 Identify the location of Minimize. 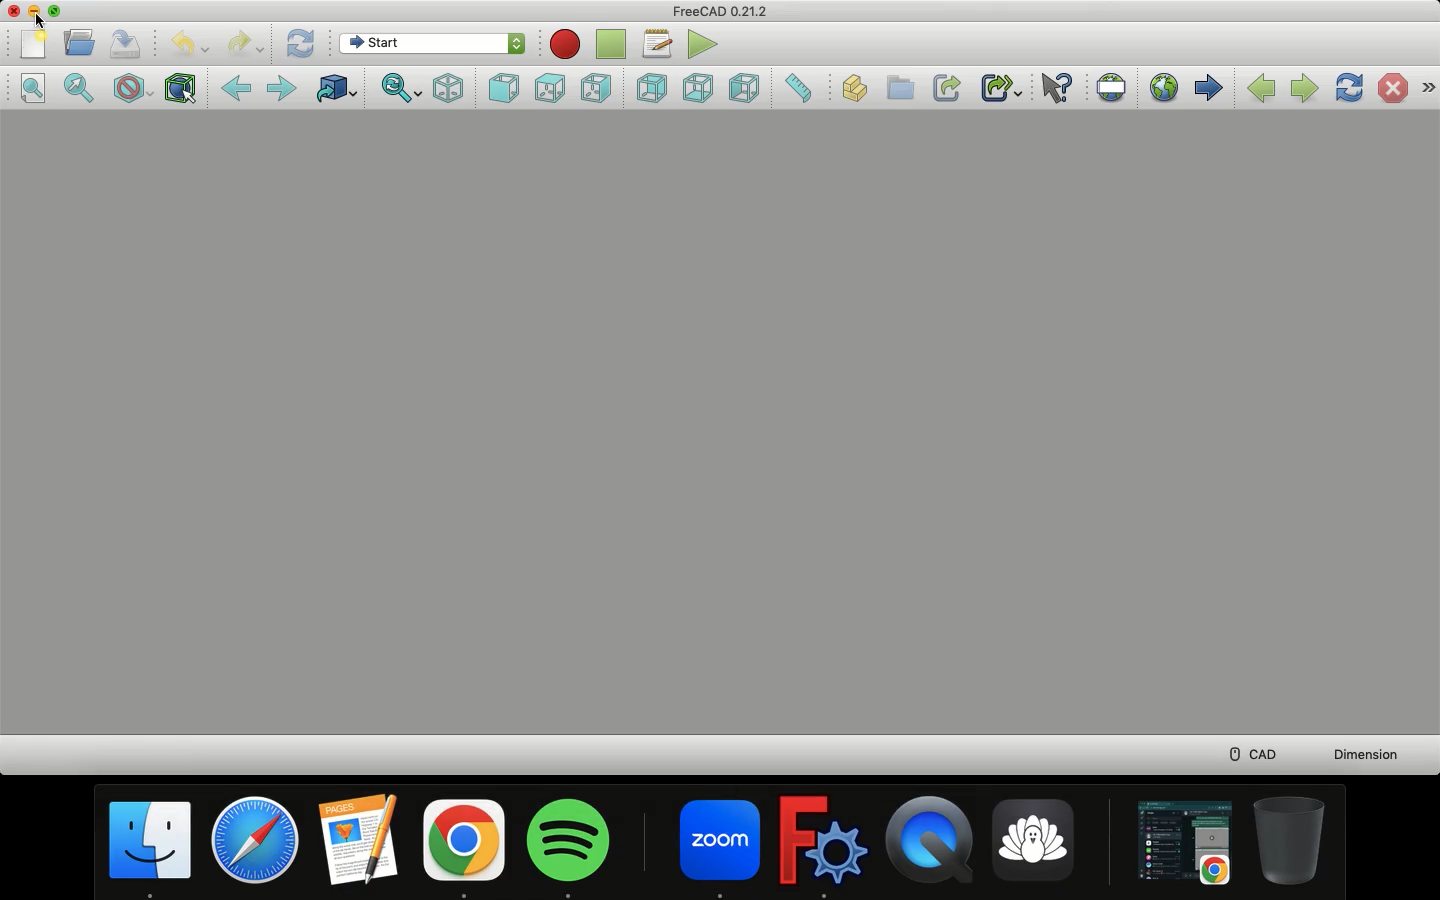
(35, 10).